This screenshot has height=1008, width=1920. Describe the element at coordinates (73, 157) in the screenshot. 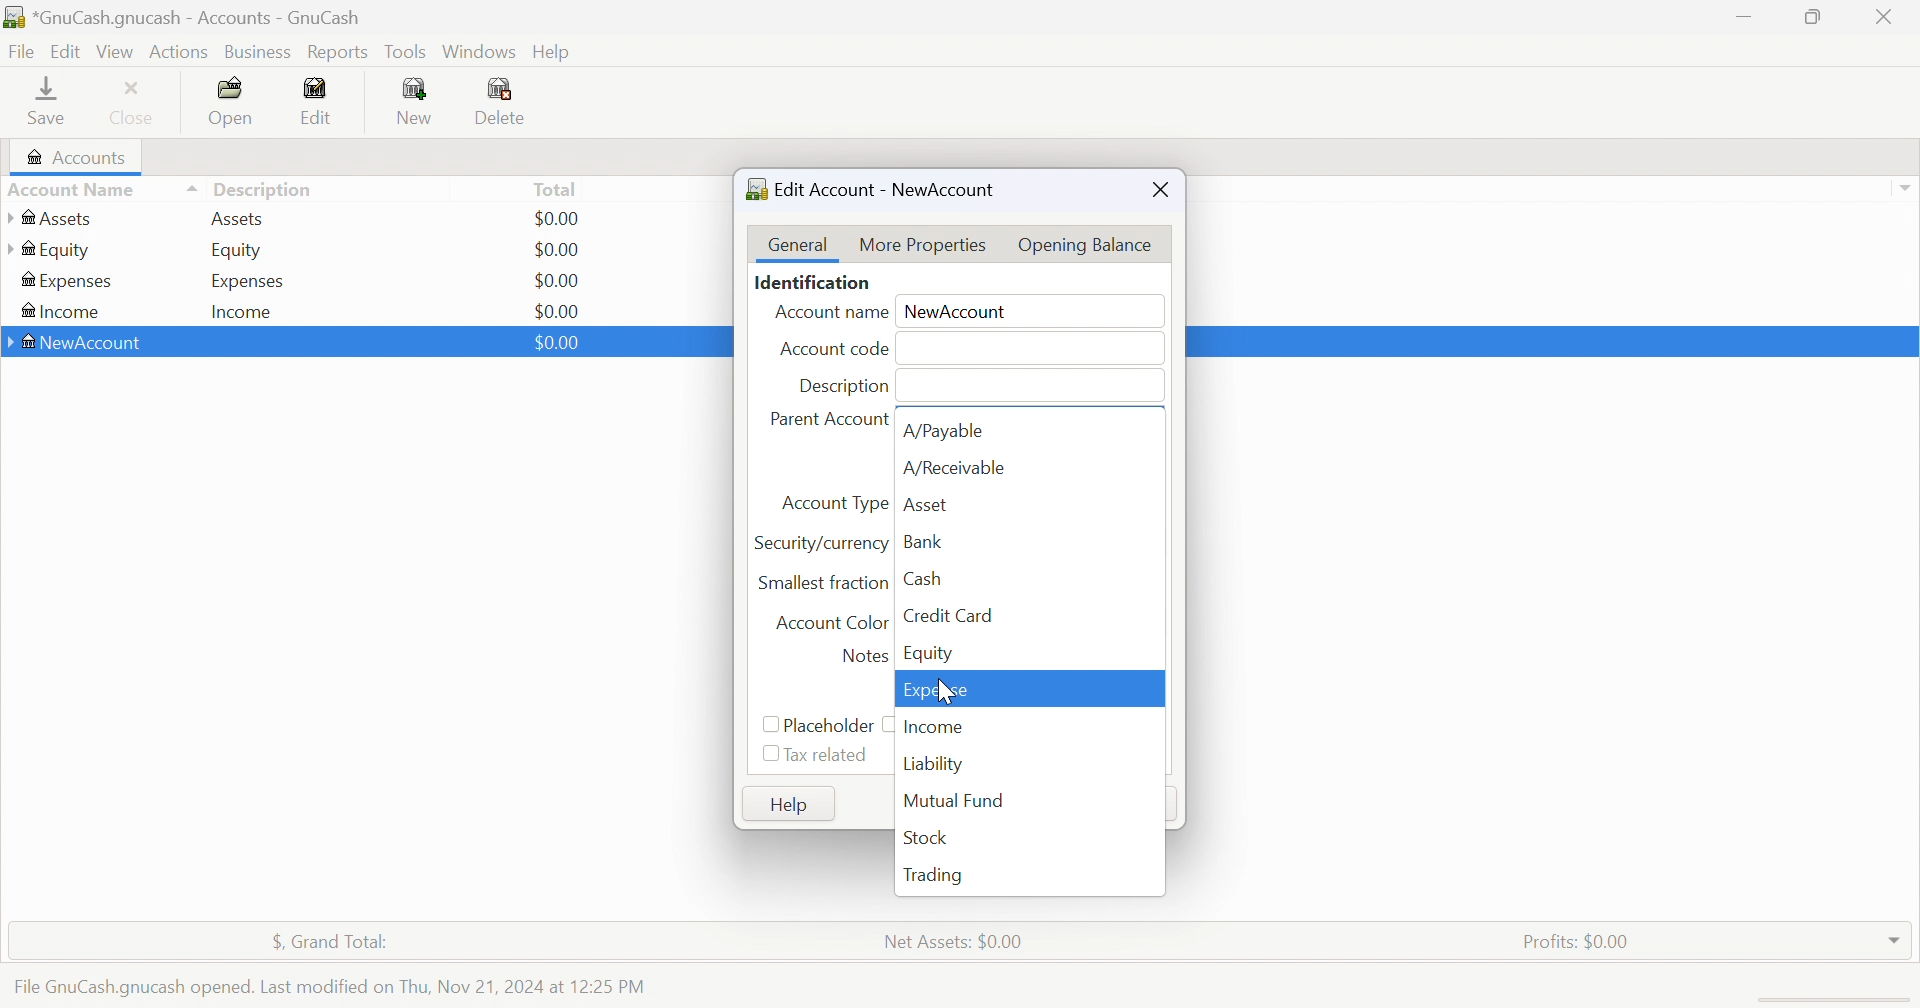

I see `Accounts` at that location.